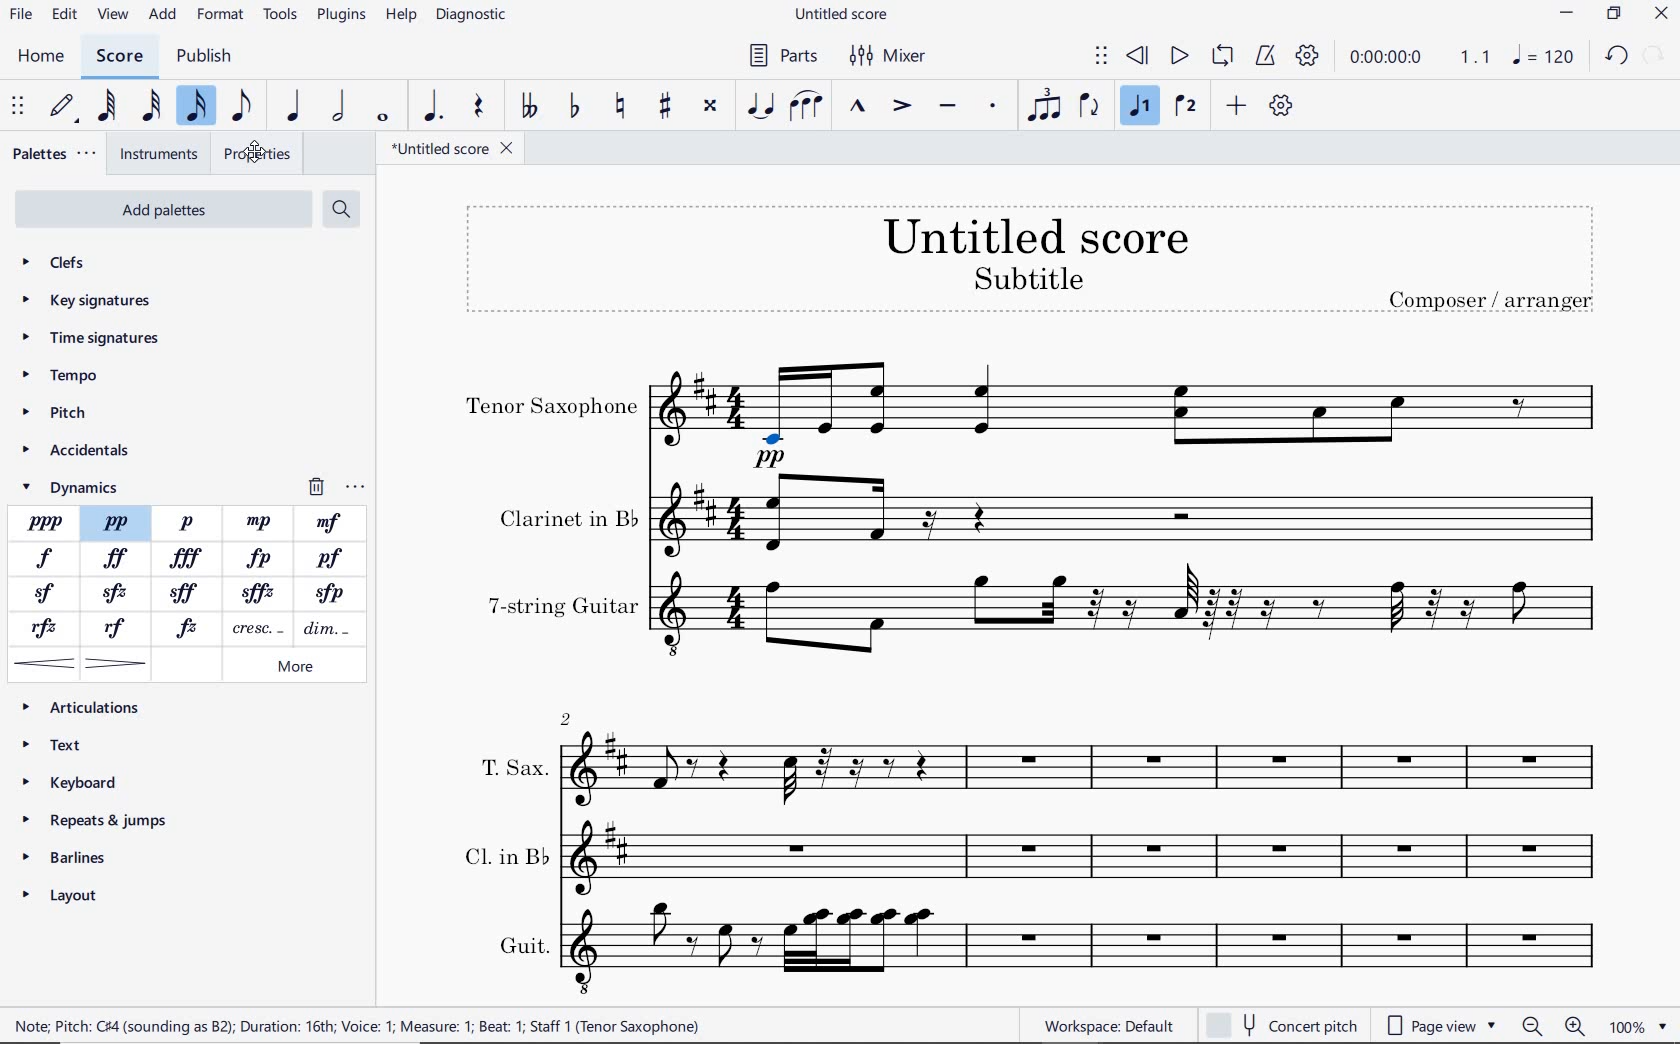 The width and height of the screenshot is (1680, 1044). I want to click on PLAY TIME, so click(1418, 59).